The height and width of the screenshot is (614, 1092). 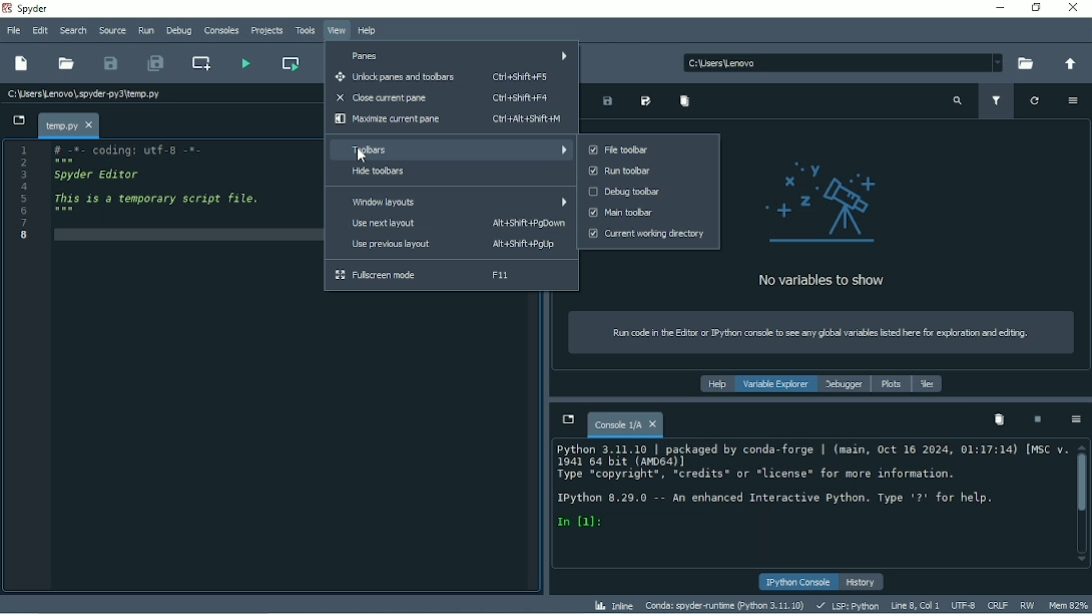 I want to click on Coding, so click(x=123, y=150).